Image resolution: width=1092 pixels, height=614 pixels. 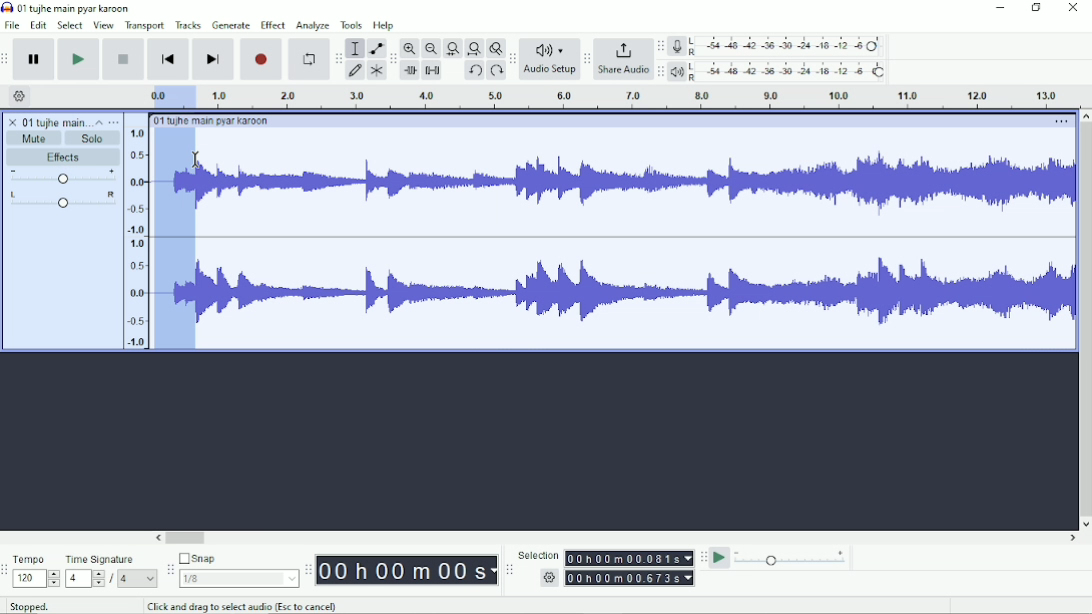 What do you see at coordinates (238, 559) in the screenshot?
I see `Snap` at bounding box center [238, 559].